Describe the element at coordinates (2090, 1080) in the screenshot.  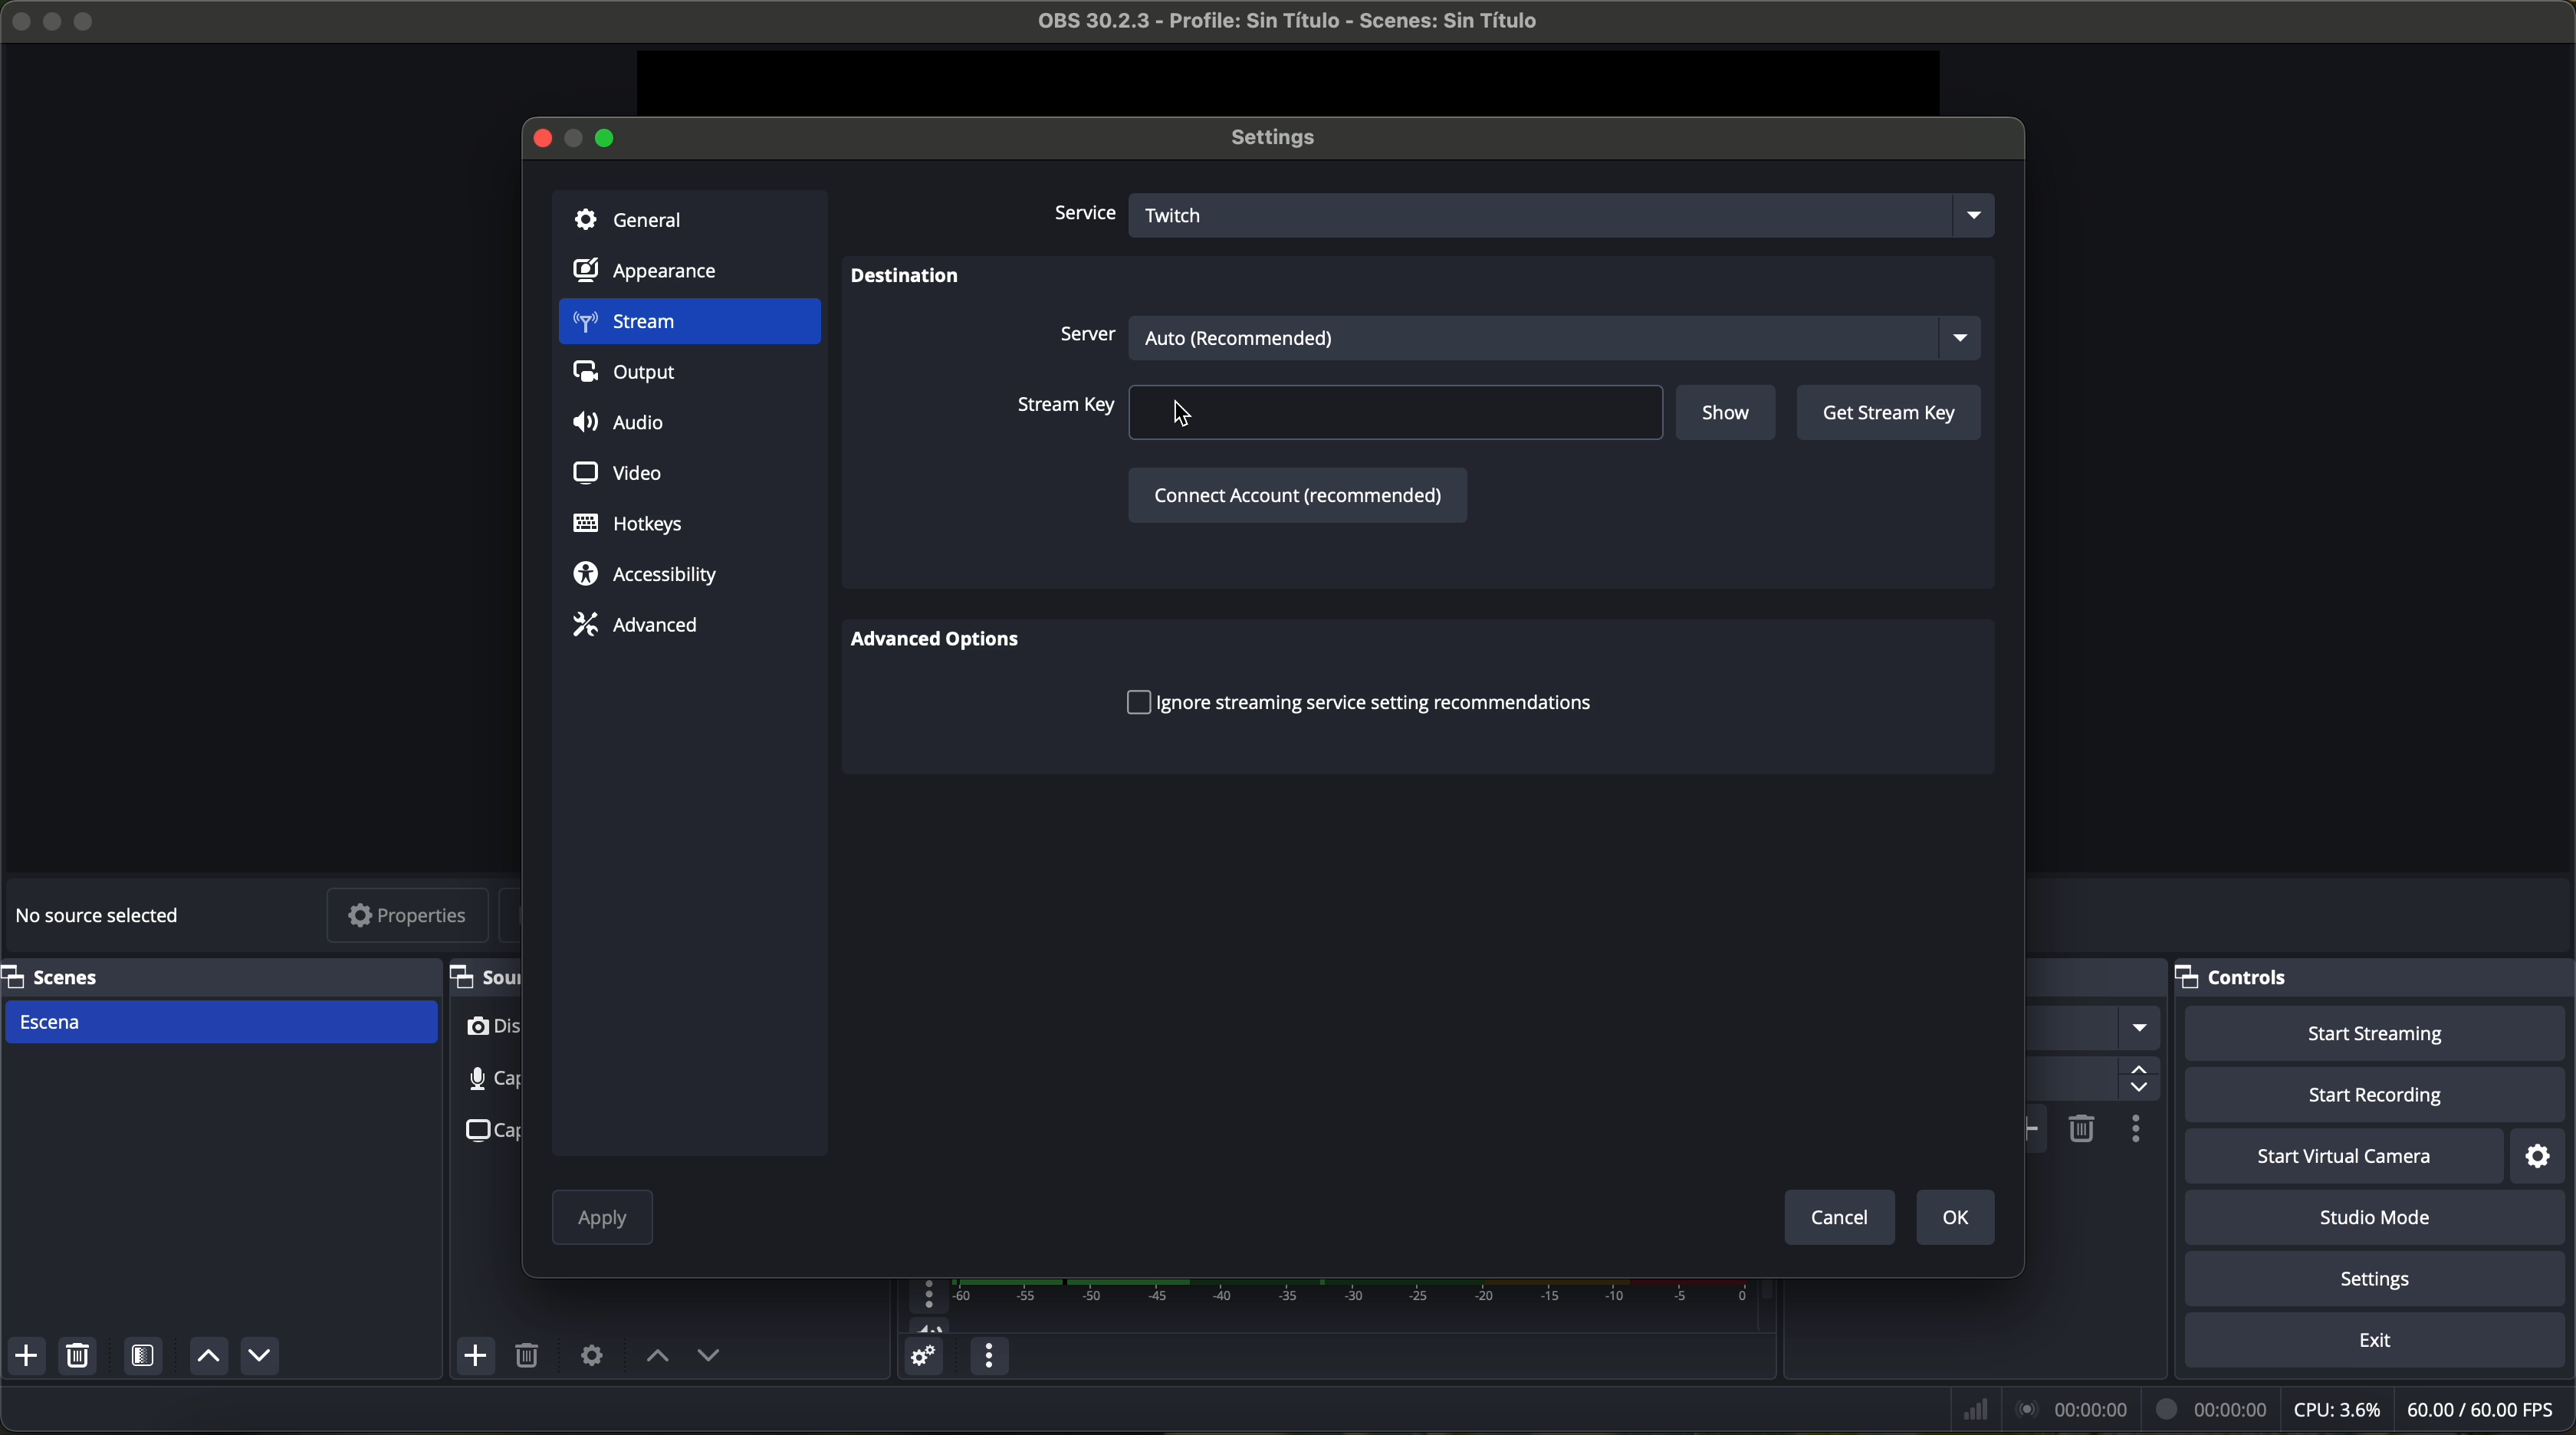
I see `300 ms` at that location.